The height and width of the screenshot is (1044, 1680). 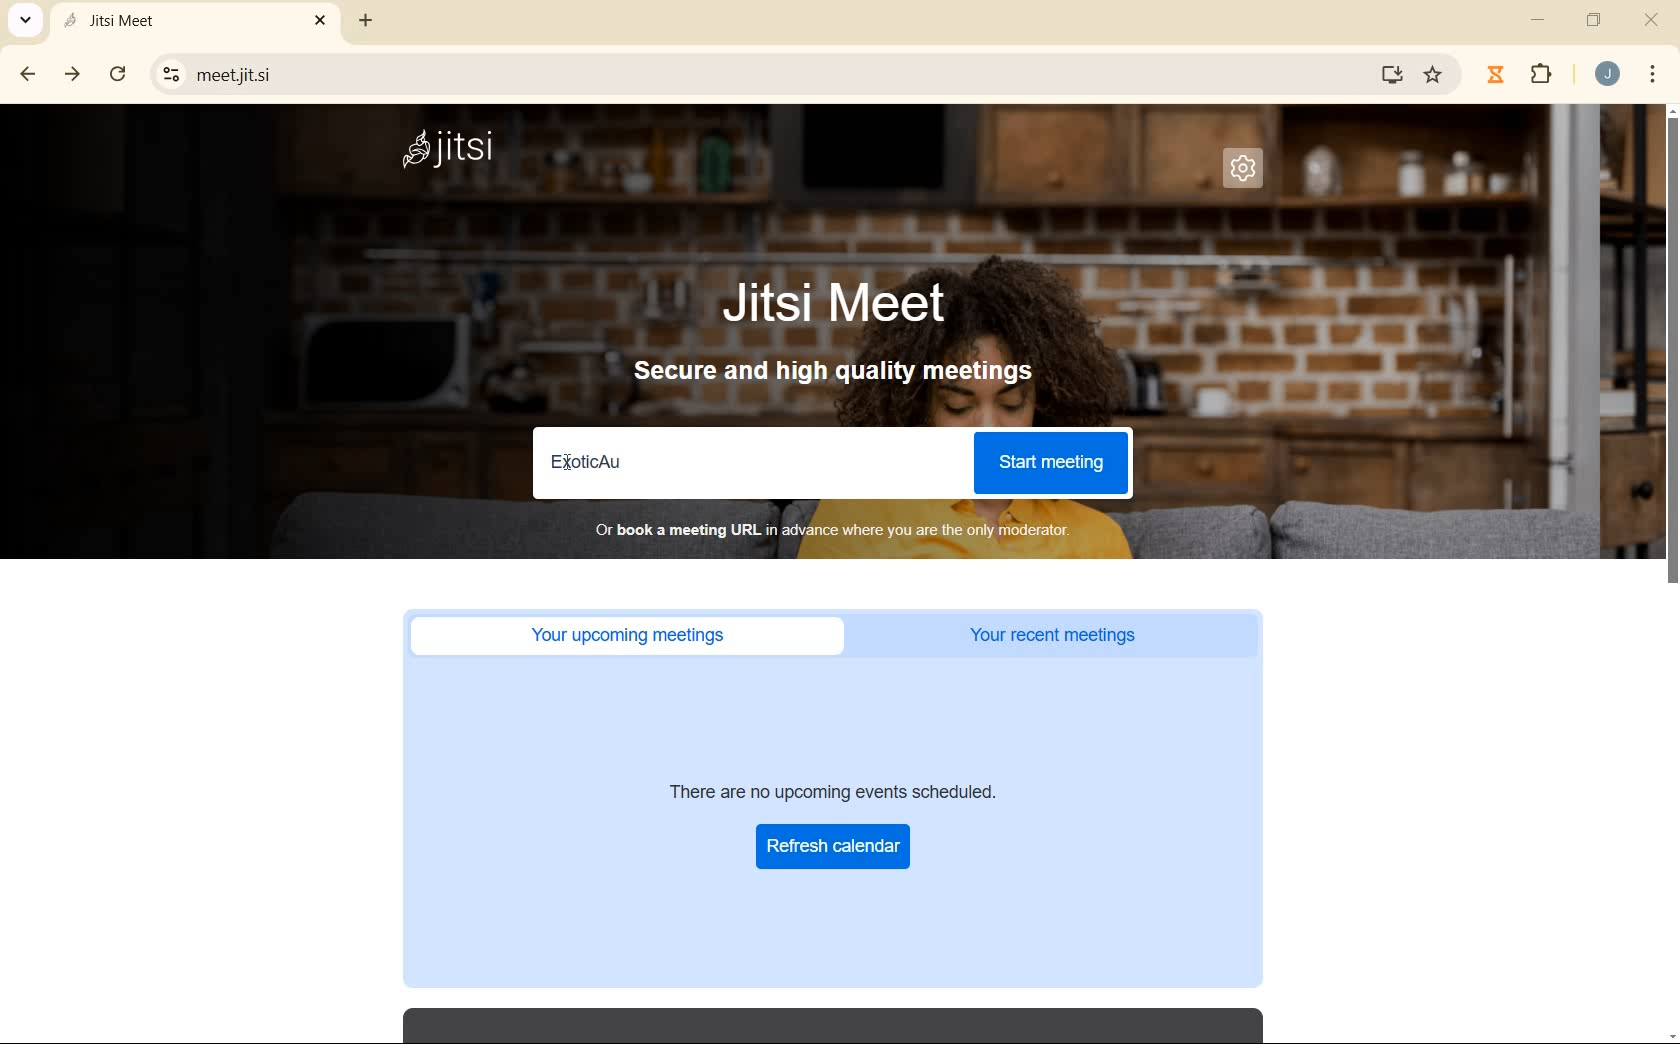 What do you see at coordinates (1393, 78) in the screenshot?
I see `install` at bounding box center [1393, 78].